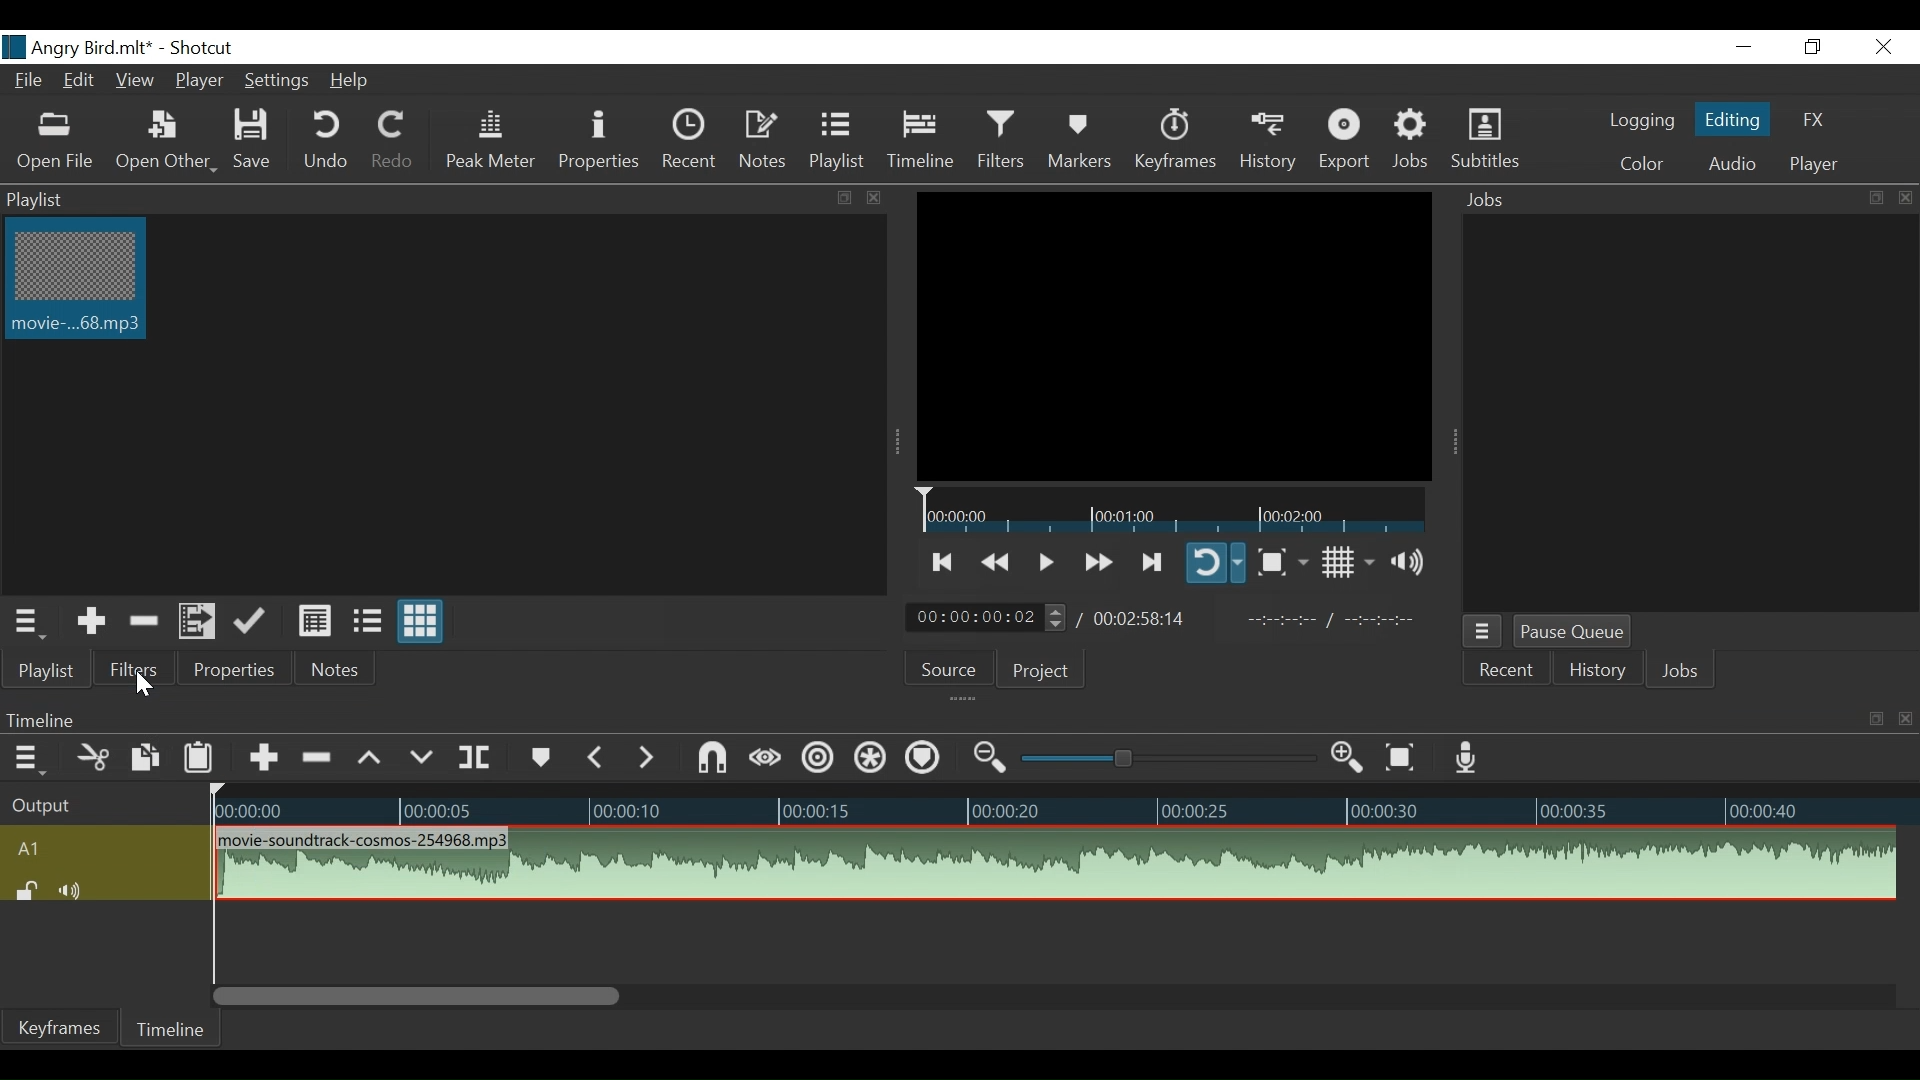  I want to click on Append, so click(263, 756).